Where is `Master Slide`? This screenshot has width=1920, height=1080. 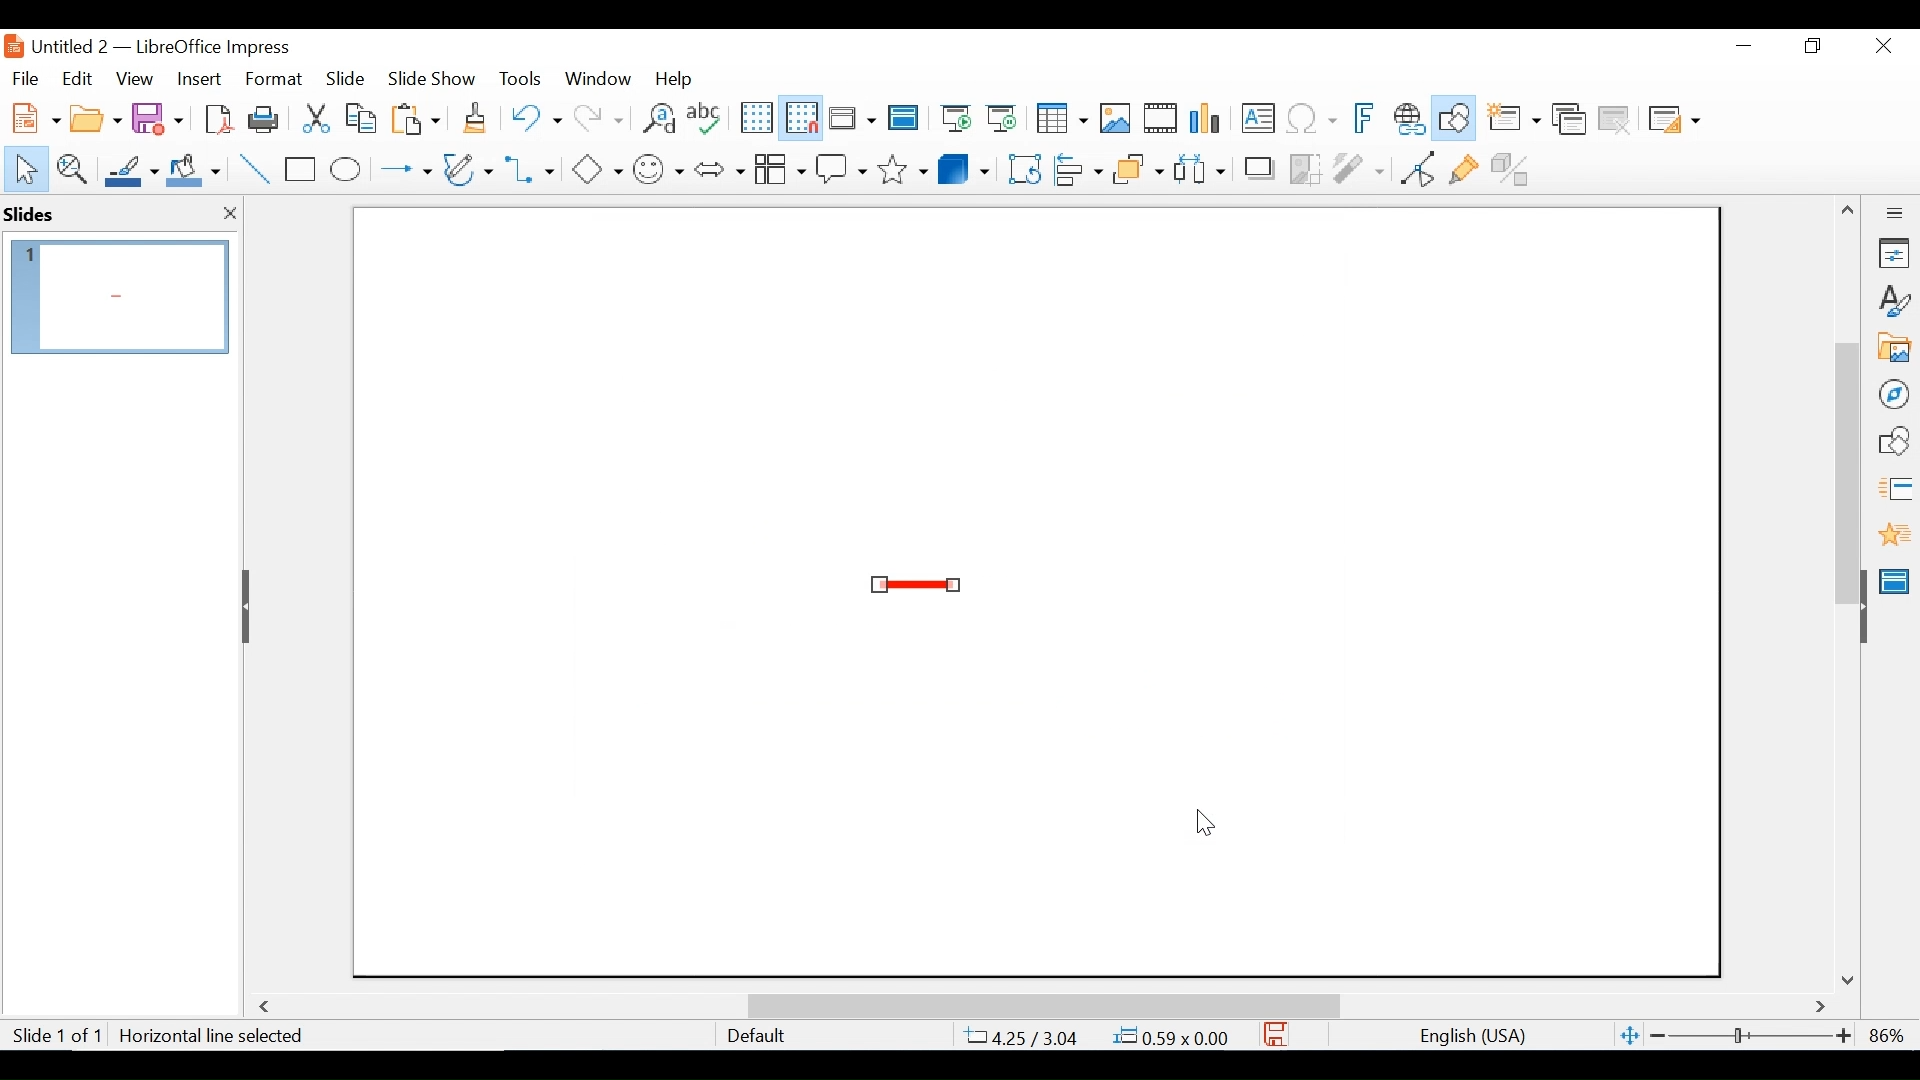
Master Slide is located at coordinates (1898, 579).